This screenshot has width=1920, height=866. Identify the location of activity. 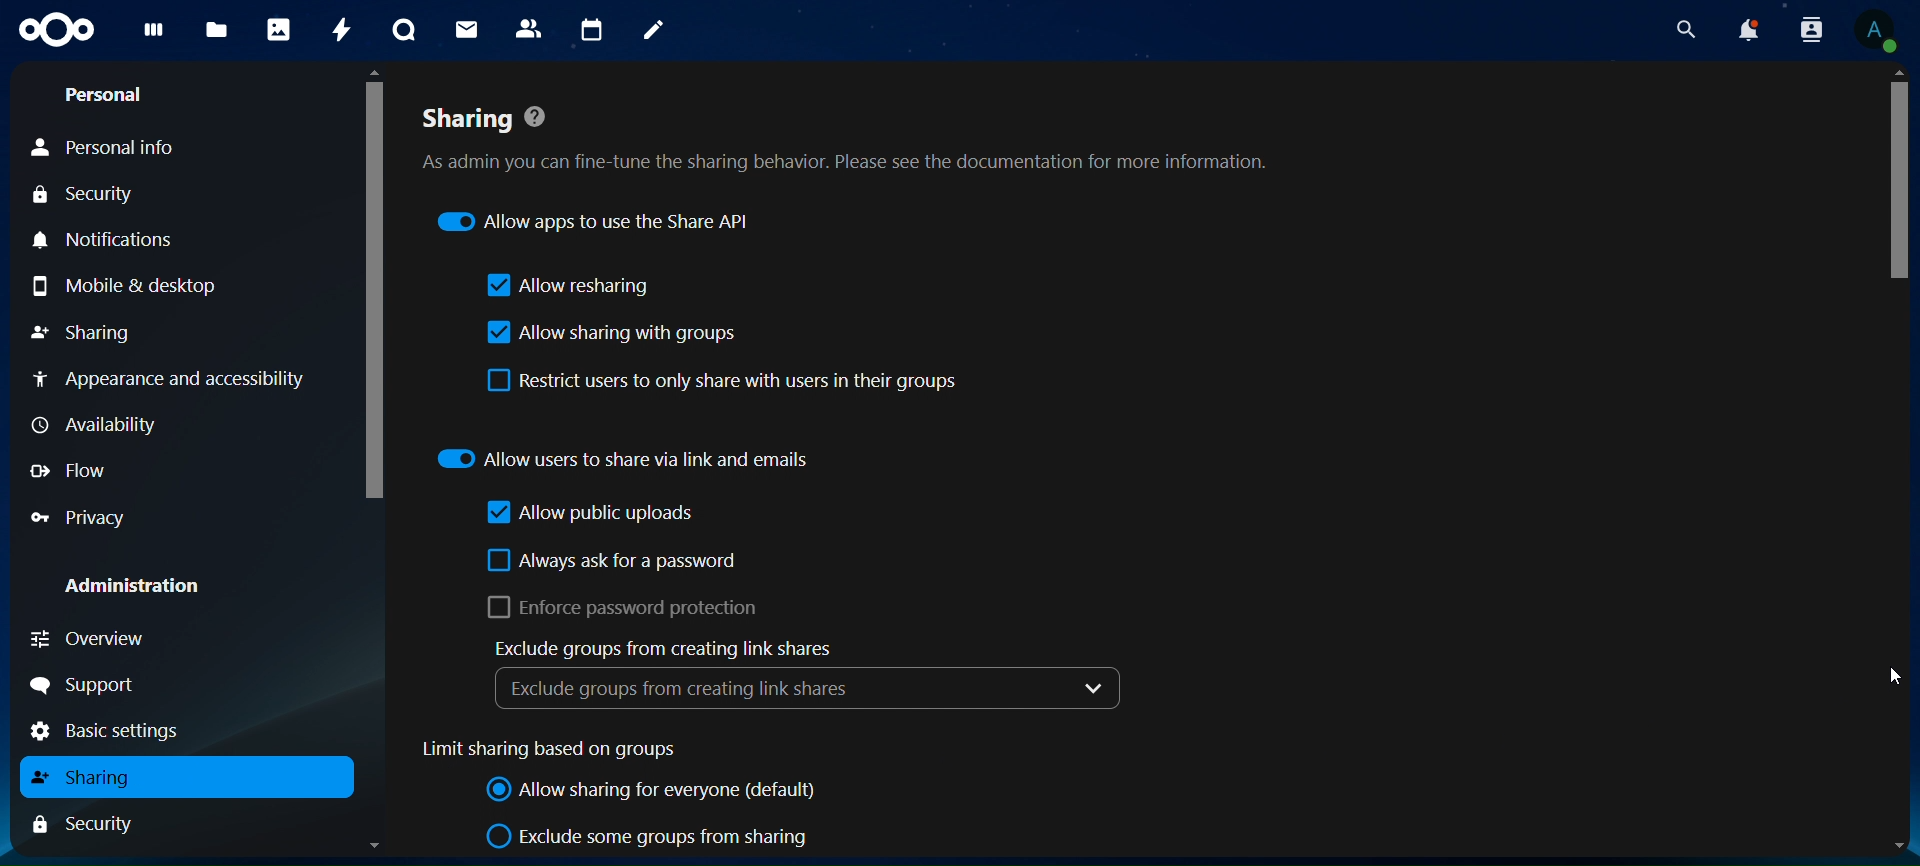
(336, 28).